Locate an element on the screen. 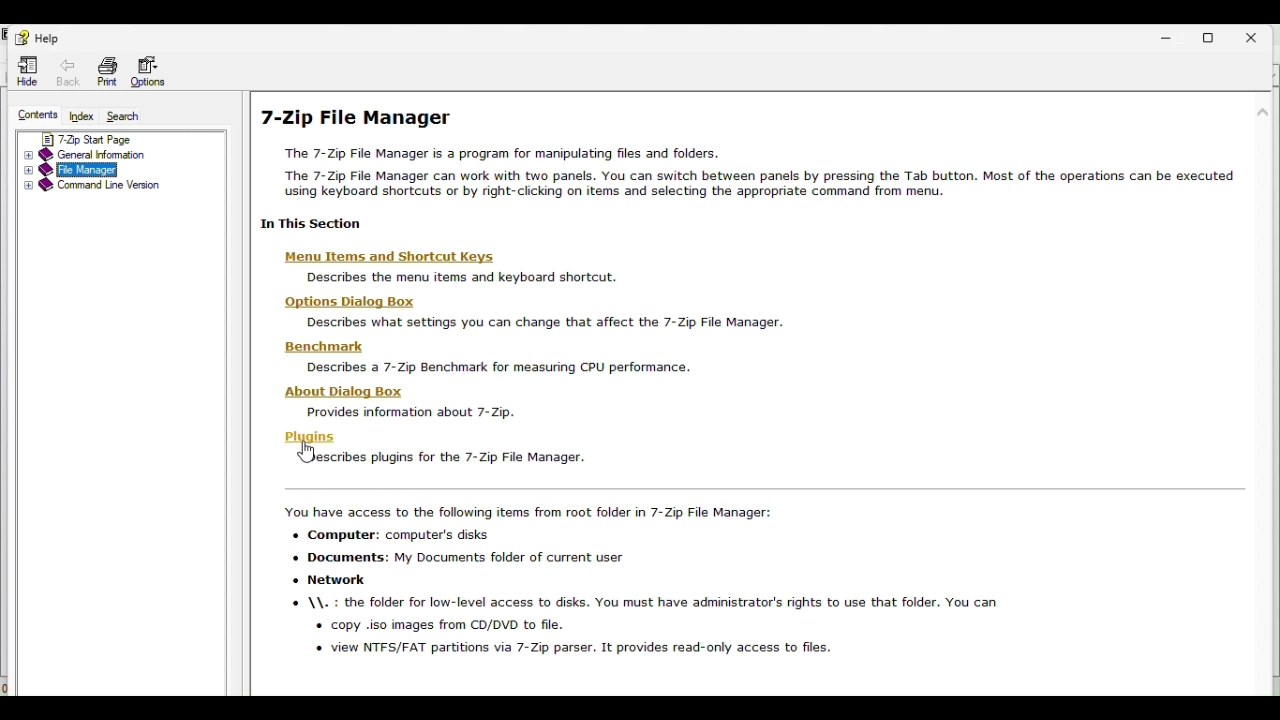 The width and height of the screenshot is (1280, 720). contents is located at coordinates (37, 113).